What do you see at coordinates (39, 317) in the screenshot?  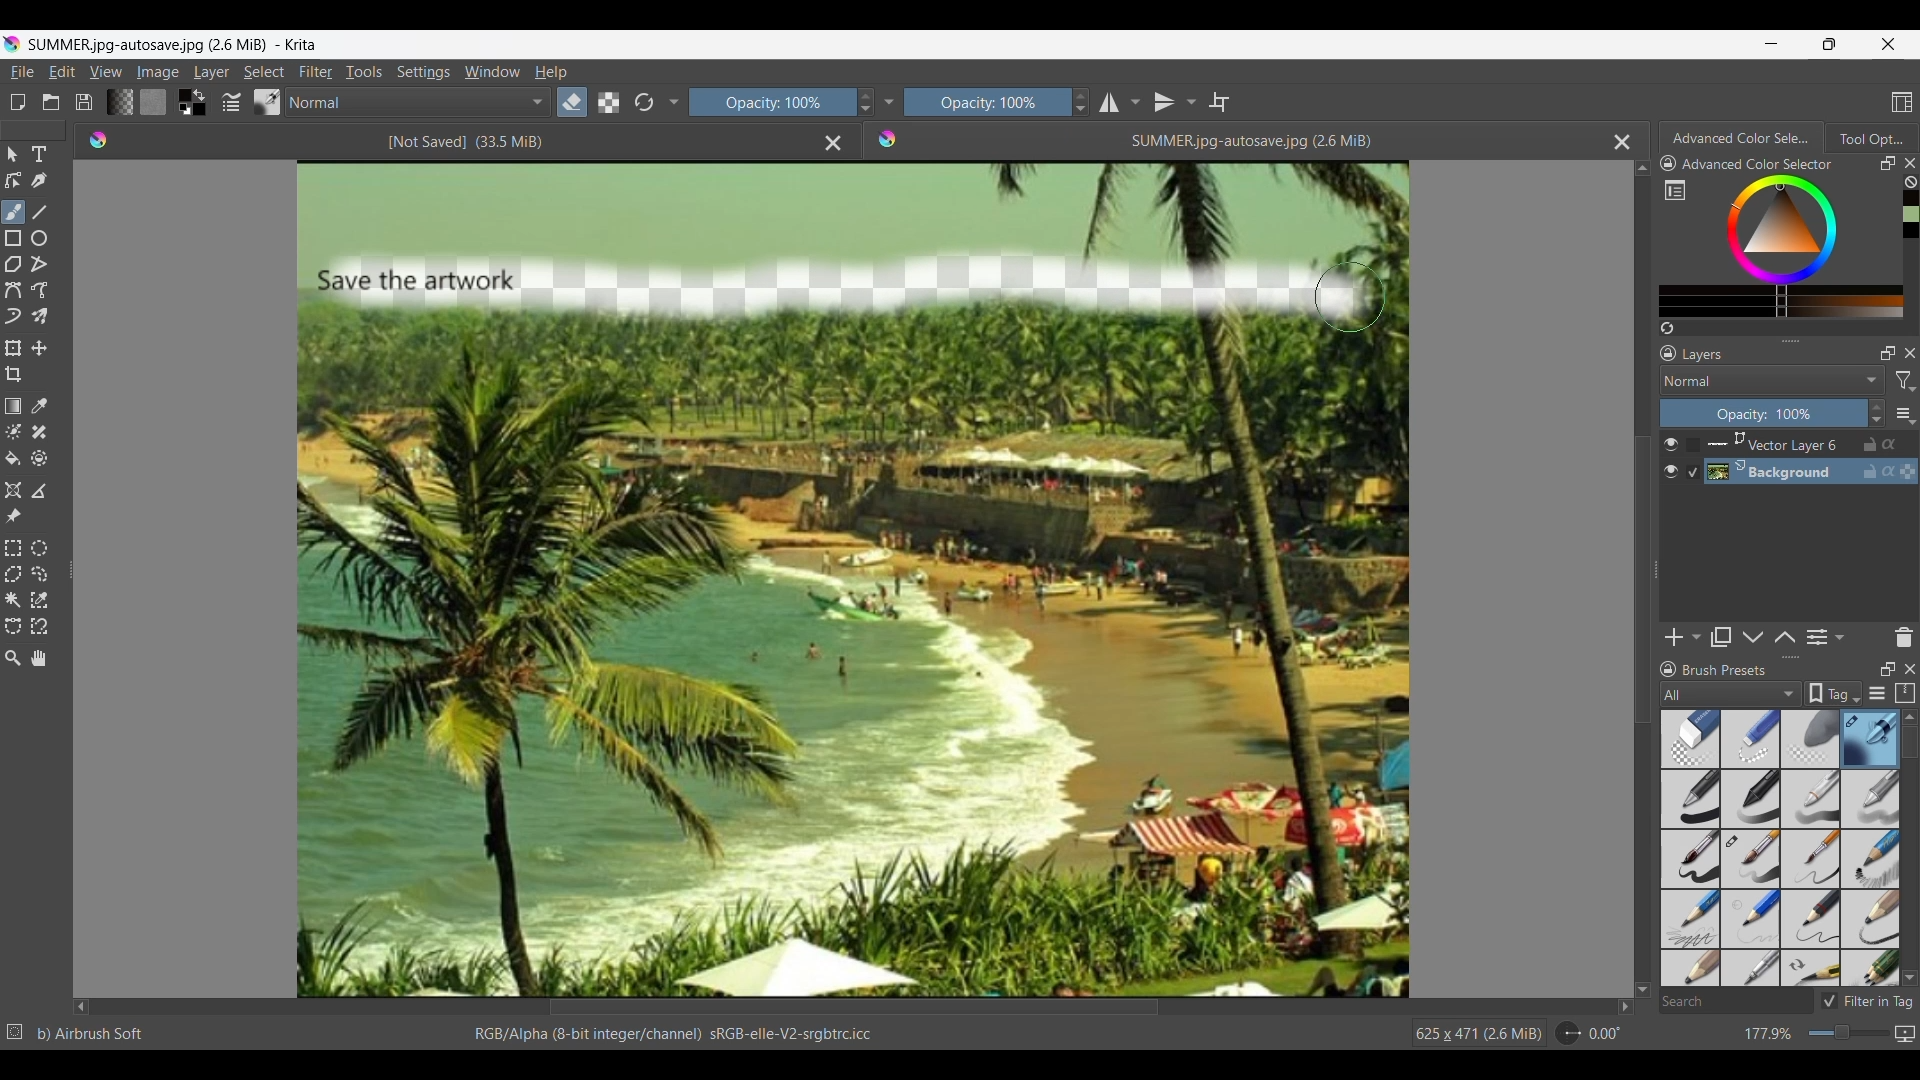 I see `Multibrush tool` at bounding box center [39, 317].